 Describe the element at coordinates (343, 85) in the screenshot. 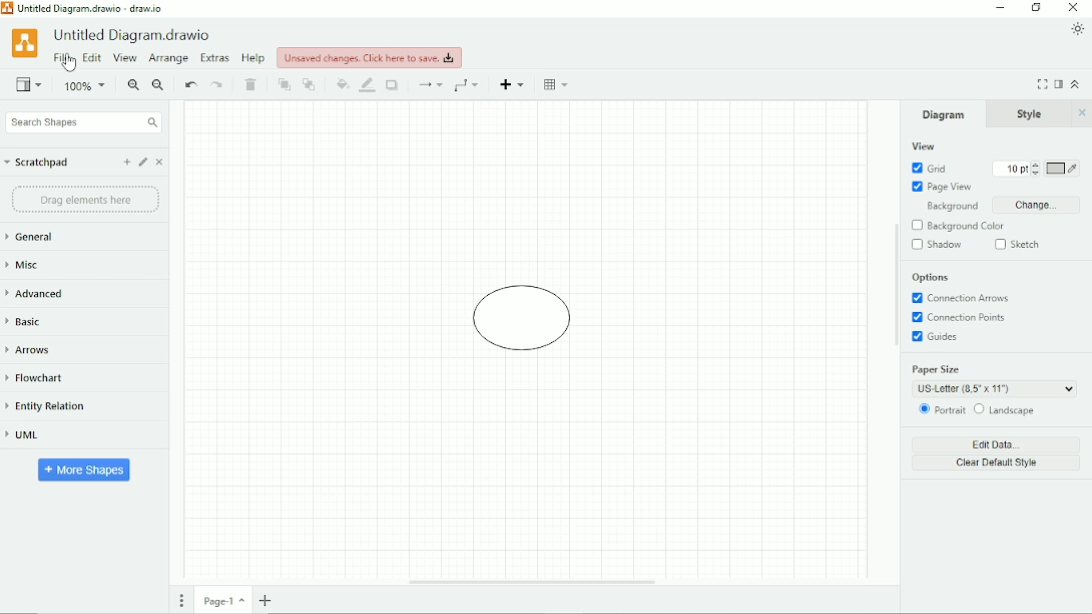

I see `Fill color` at that location.